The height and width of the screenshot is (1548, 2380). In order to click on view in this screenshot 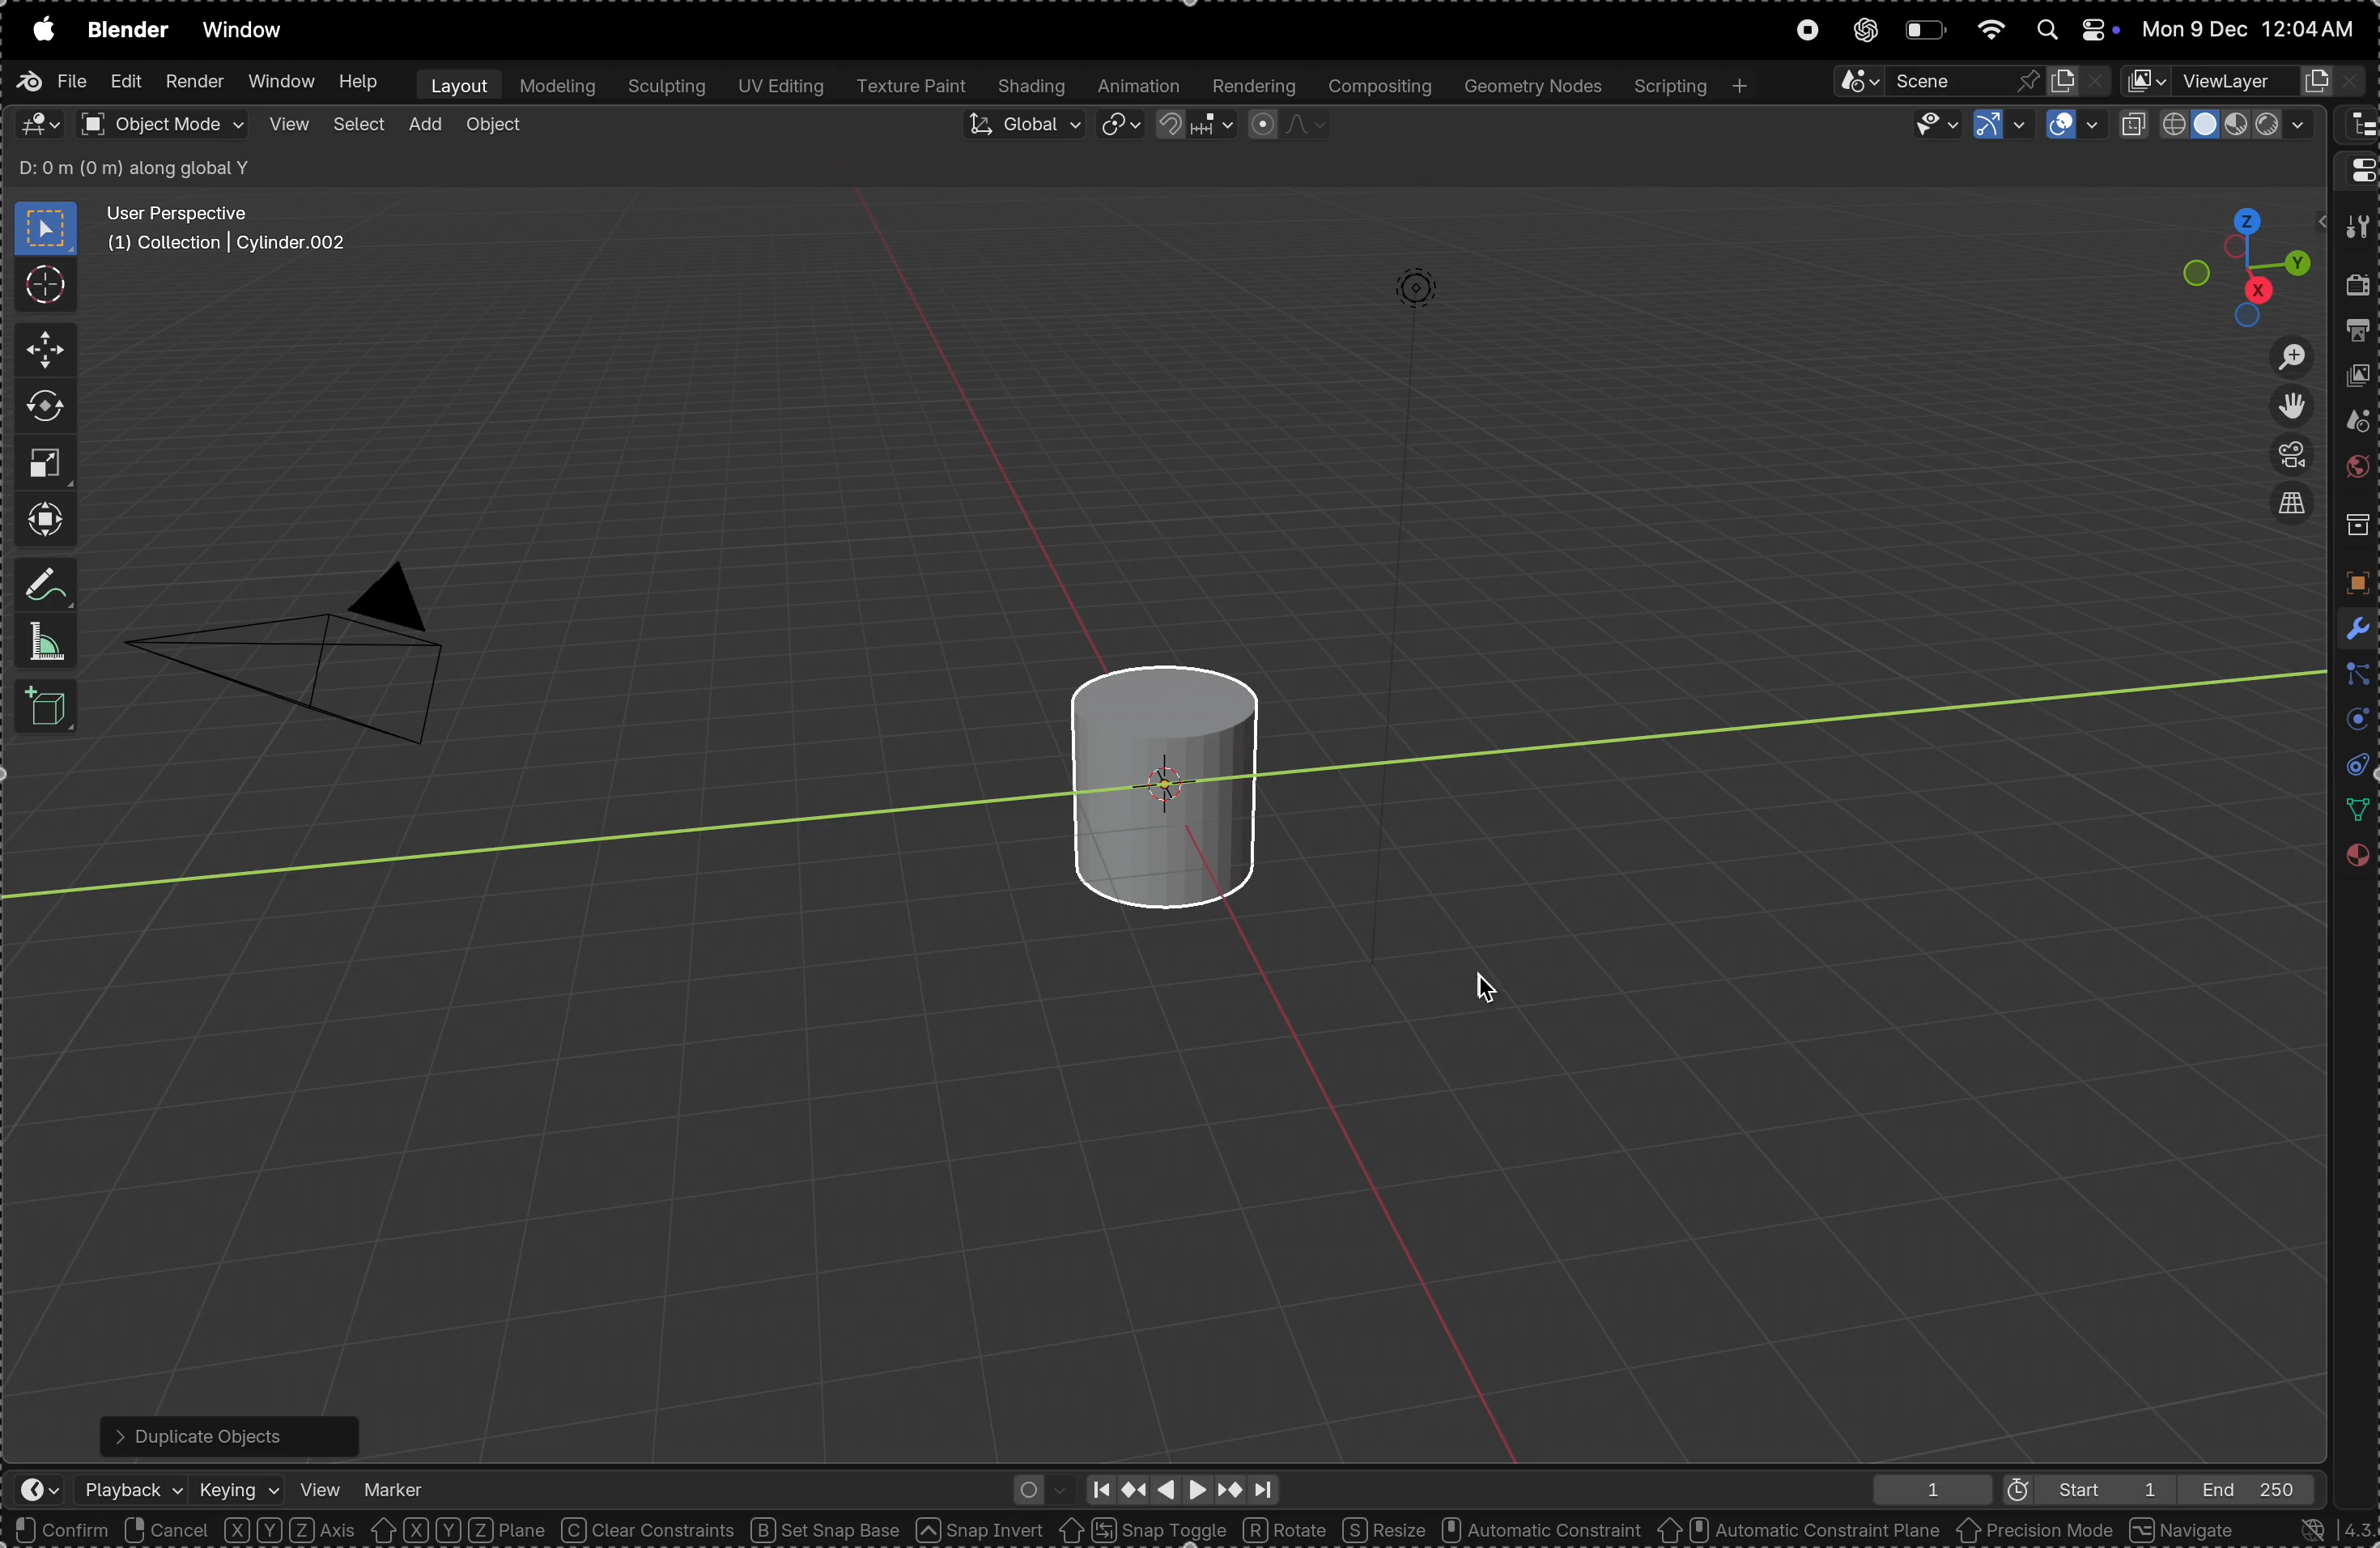, I will do `click(286, 125)`.